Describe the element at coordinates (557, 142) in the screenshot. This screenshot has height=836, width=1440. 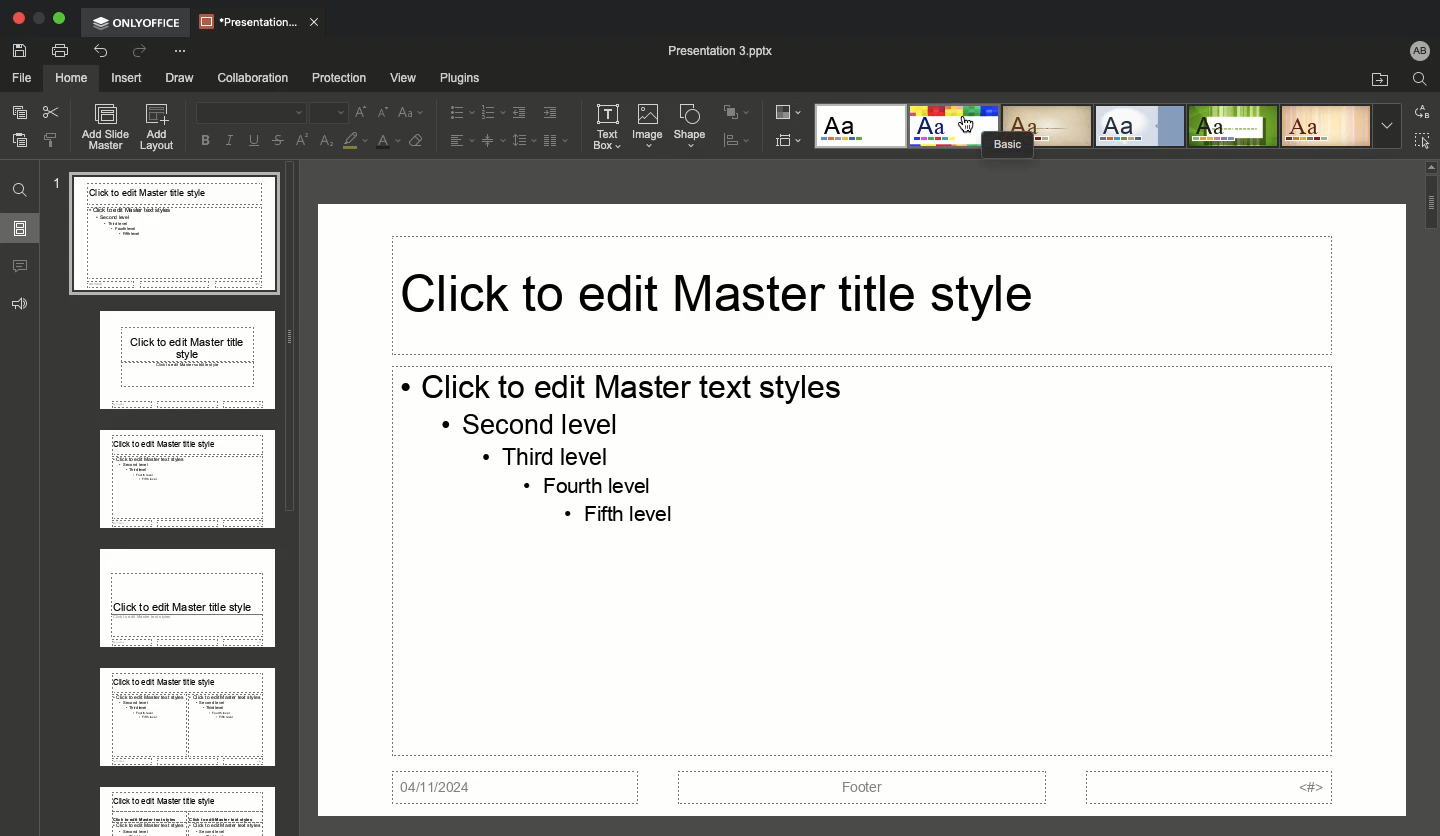
I see `Column` at that location.